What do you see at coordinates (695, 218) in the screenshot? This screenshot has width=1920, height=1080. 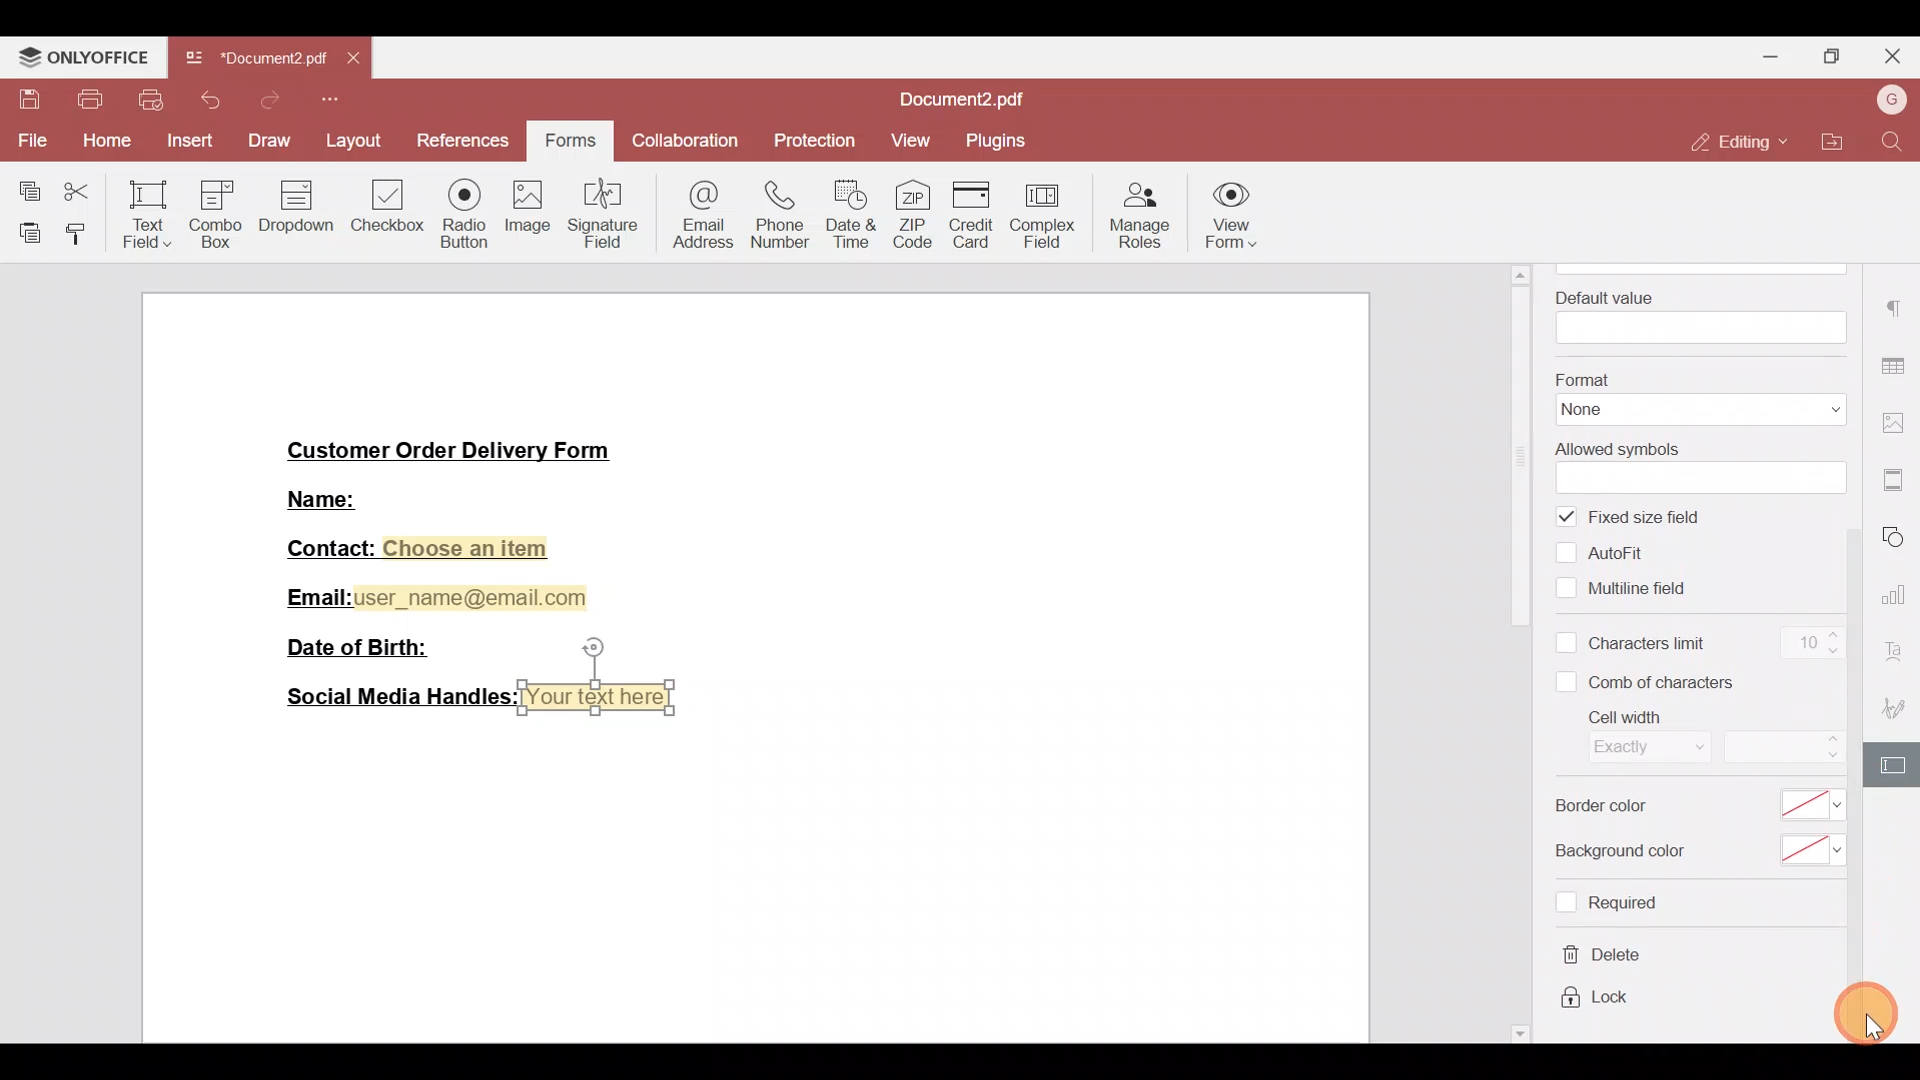 I see `Email address` at bounding box center [695, 218].